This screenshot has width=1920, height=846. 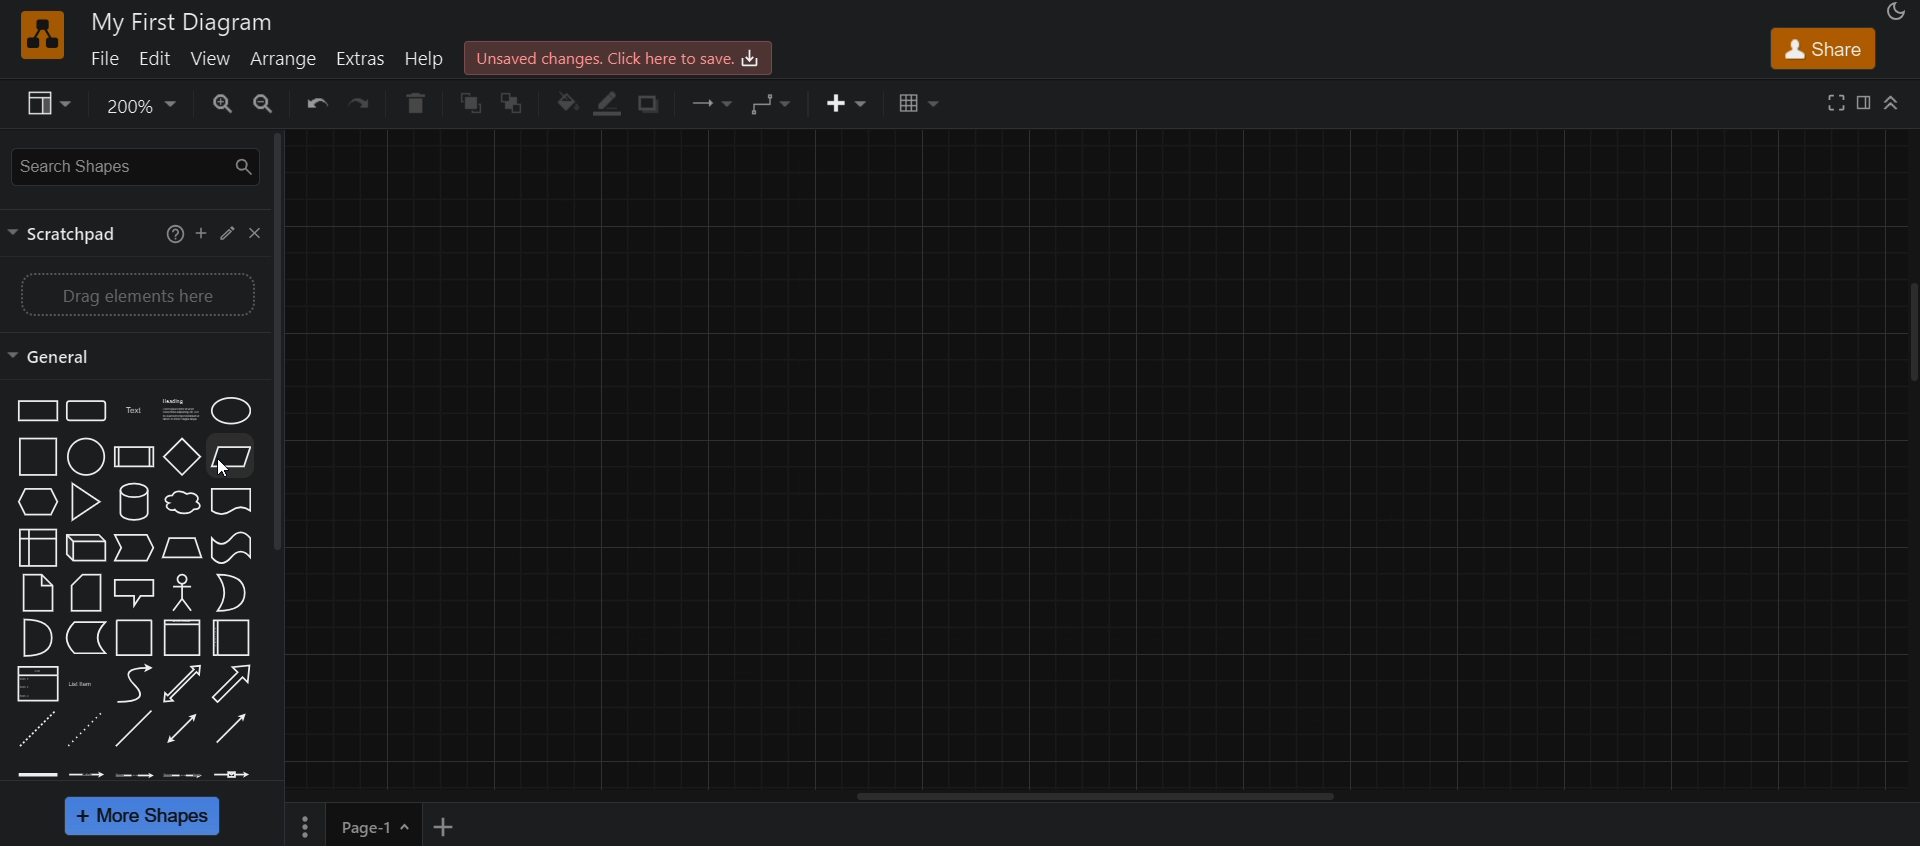 I want to click on redo, so click(x=361, y=105).